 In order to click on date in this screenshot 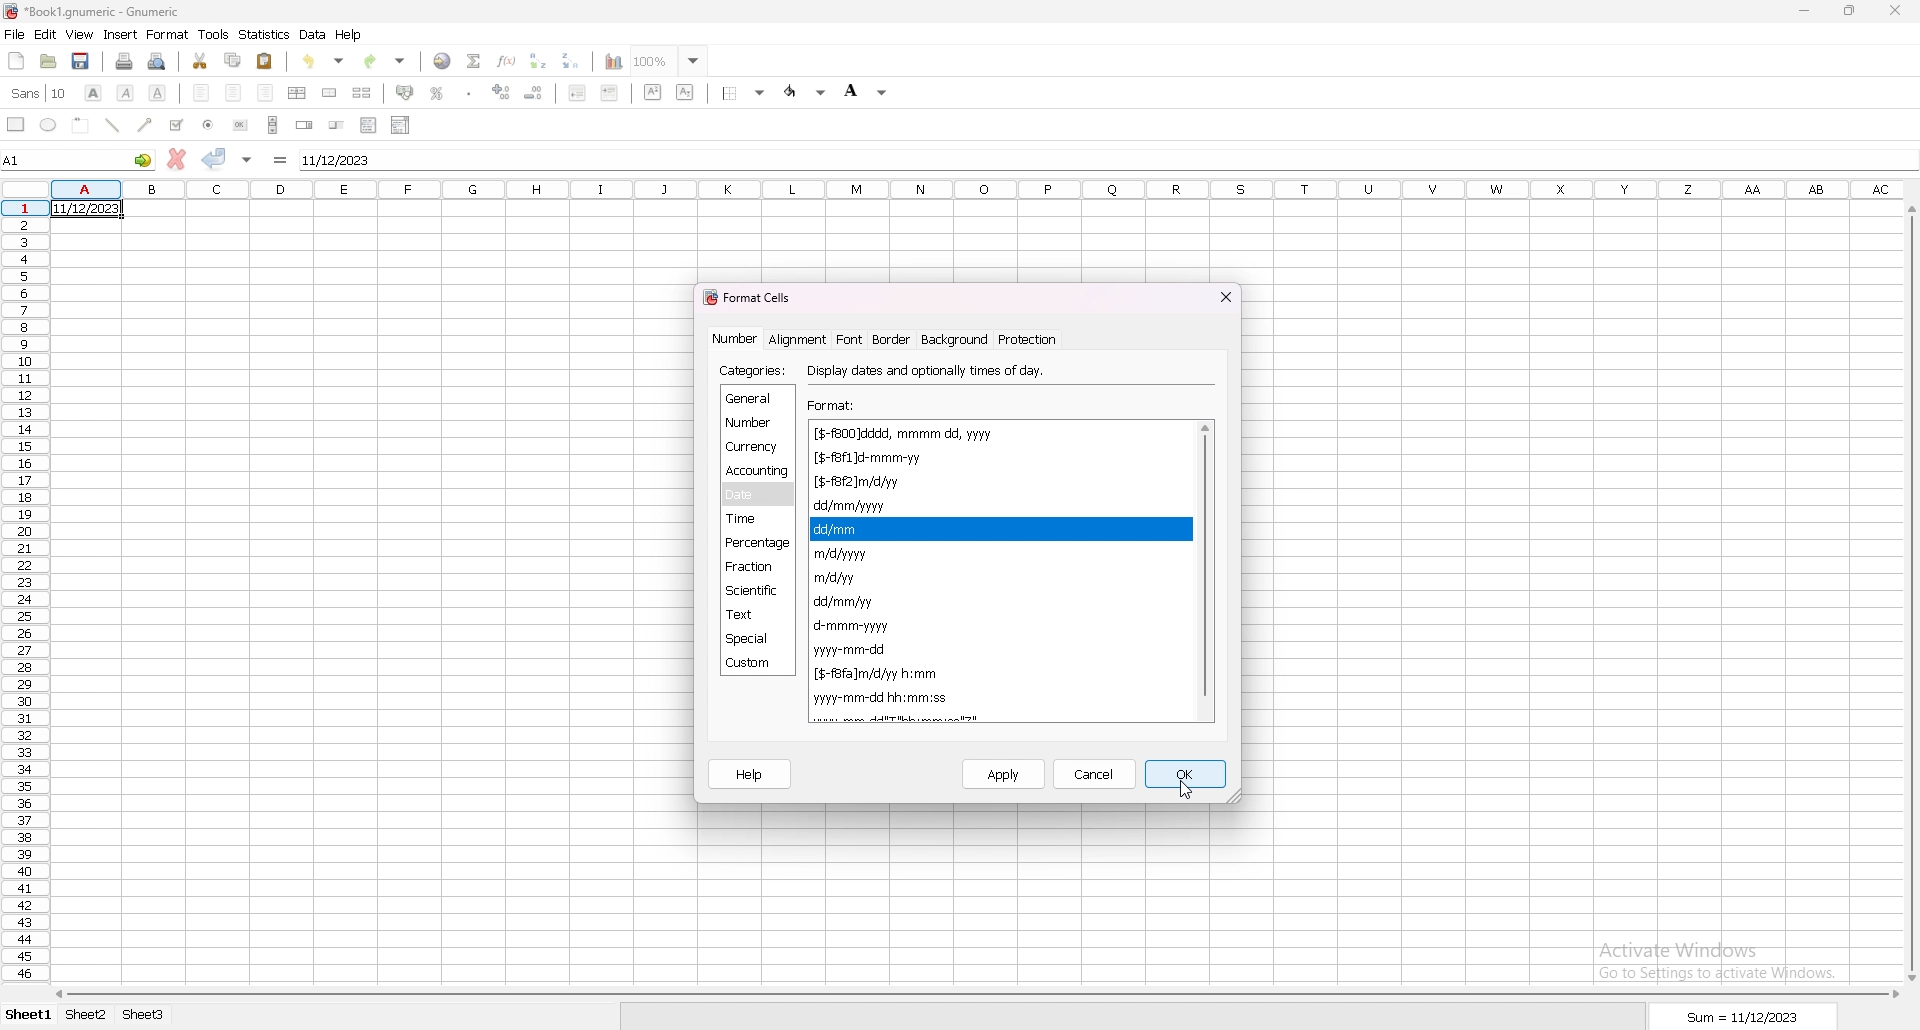, I will do `click(85, 208)`.